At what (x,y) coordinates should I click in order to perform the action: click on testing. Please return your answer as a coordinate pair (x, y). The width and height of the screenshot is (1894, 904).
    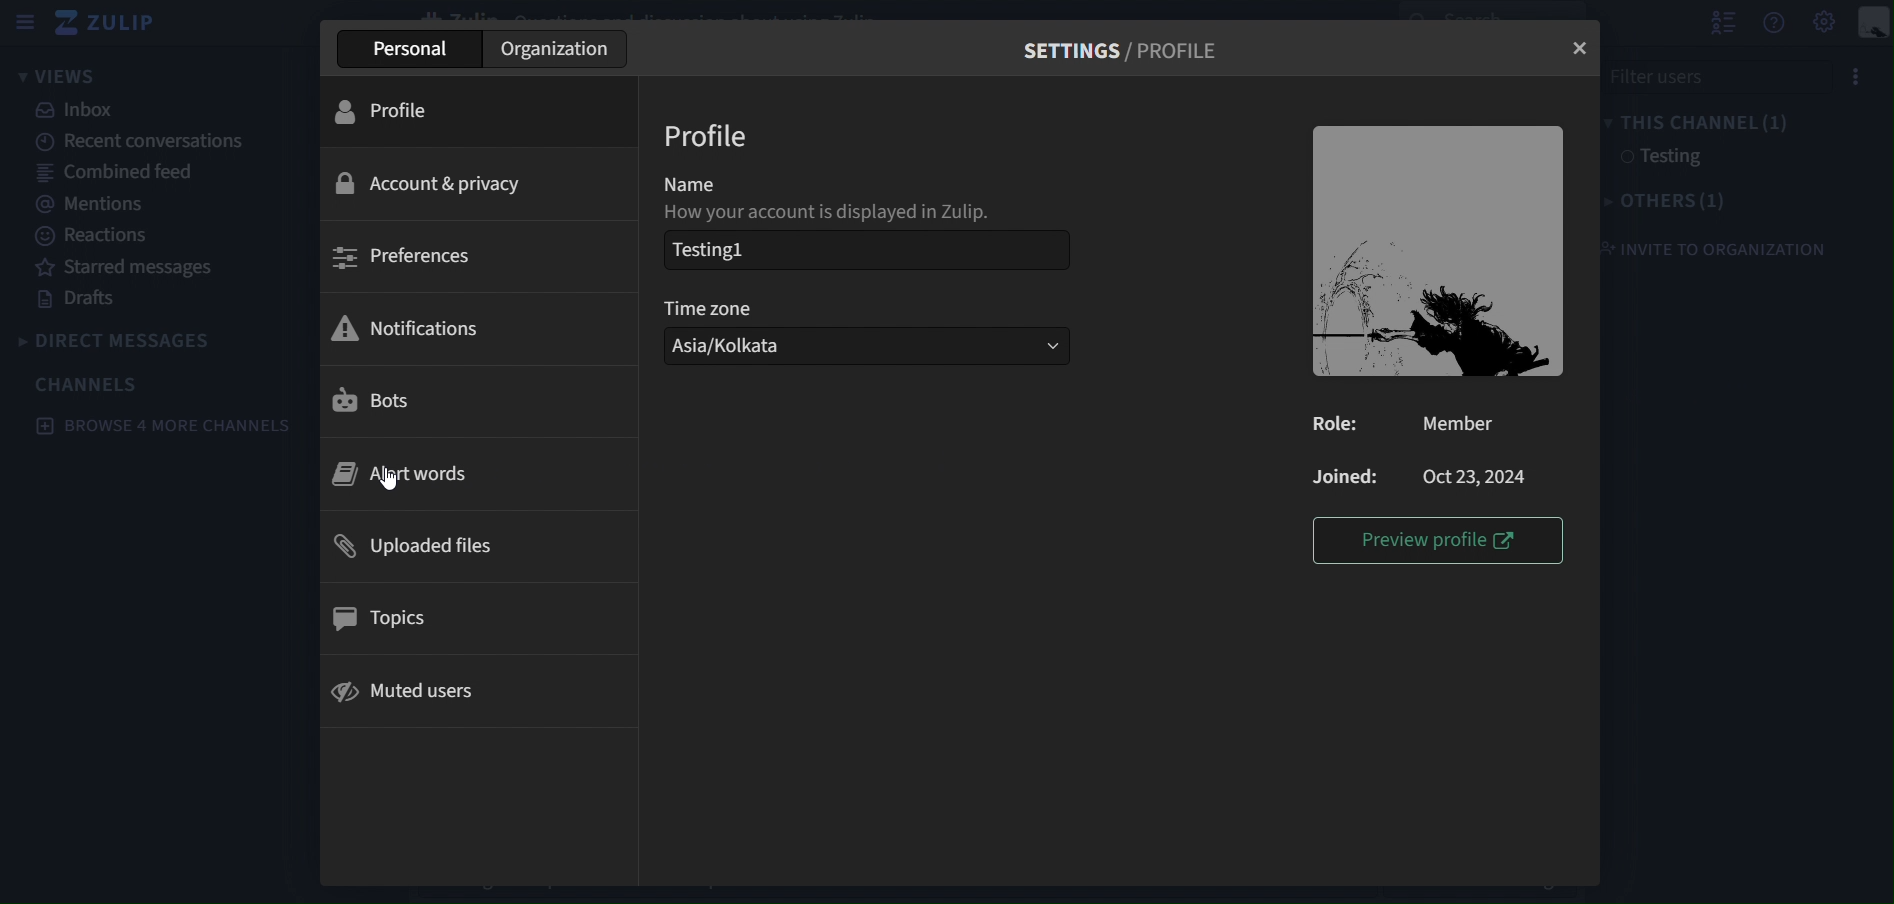
    Looking at the image, I should click on (1661, 159).